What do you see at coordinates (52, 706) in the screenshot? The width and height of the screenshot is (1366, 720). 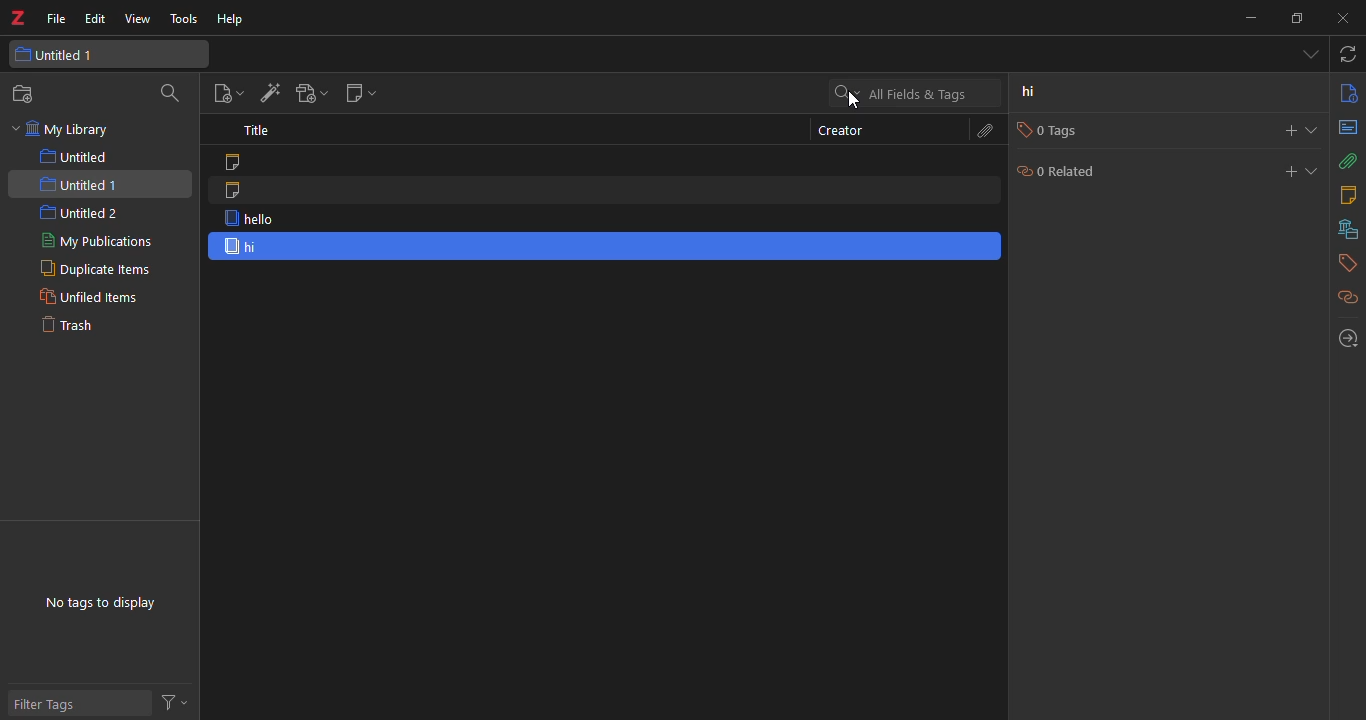 I see `filter tags` at bounding box center [52, 706].